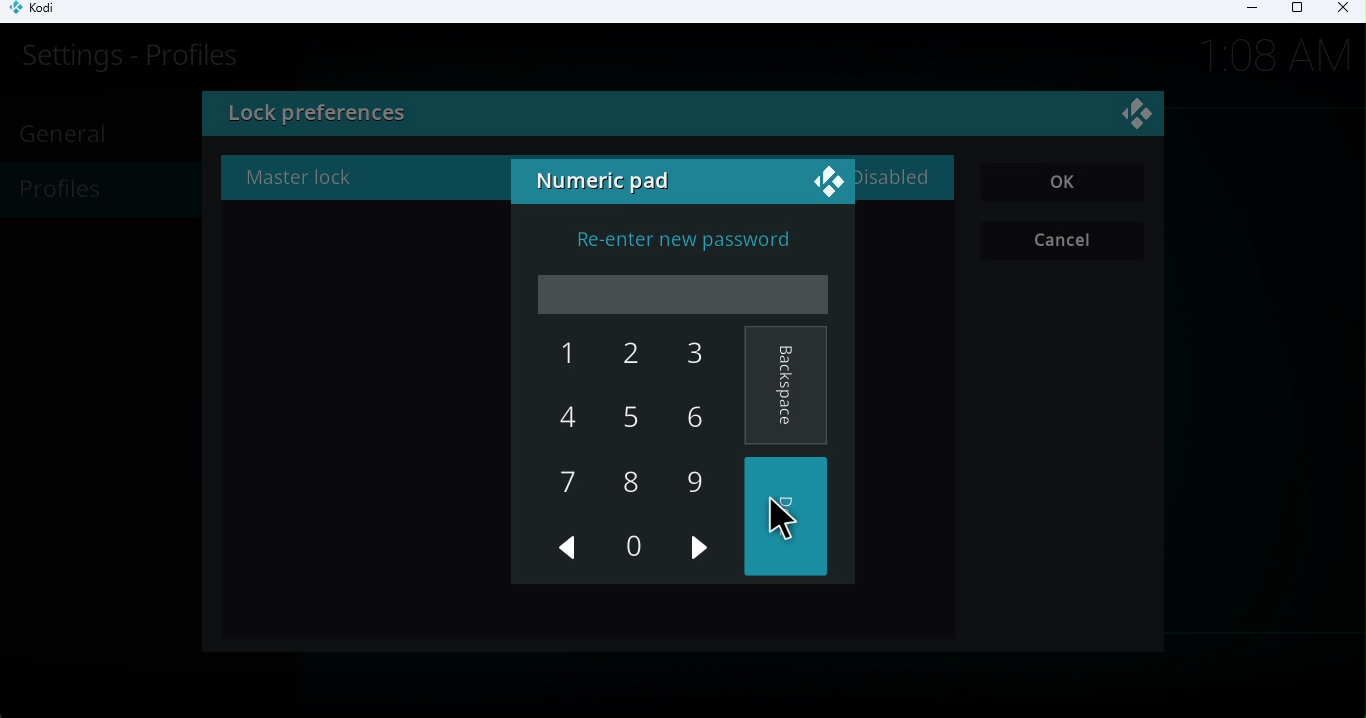 The height and width of the screenshot is (718, 1366). Describe the element at coordinates (762, 511) in the screenshot. I see `cursor` at that location.